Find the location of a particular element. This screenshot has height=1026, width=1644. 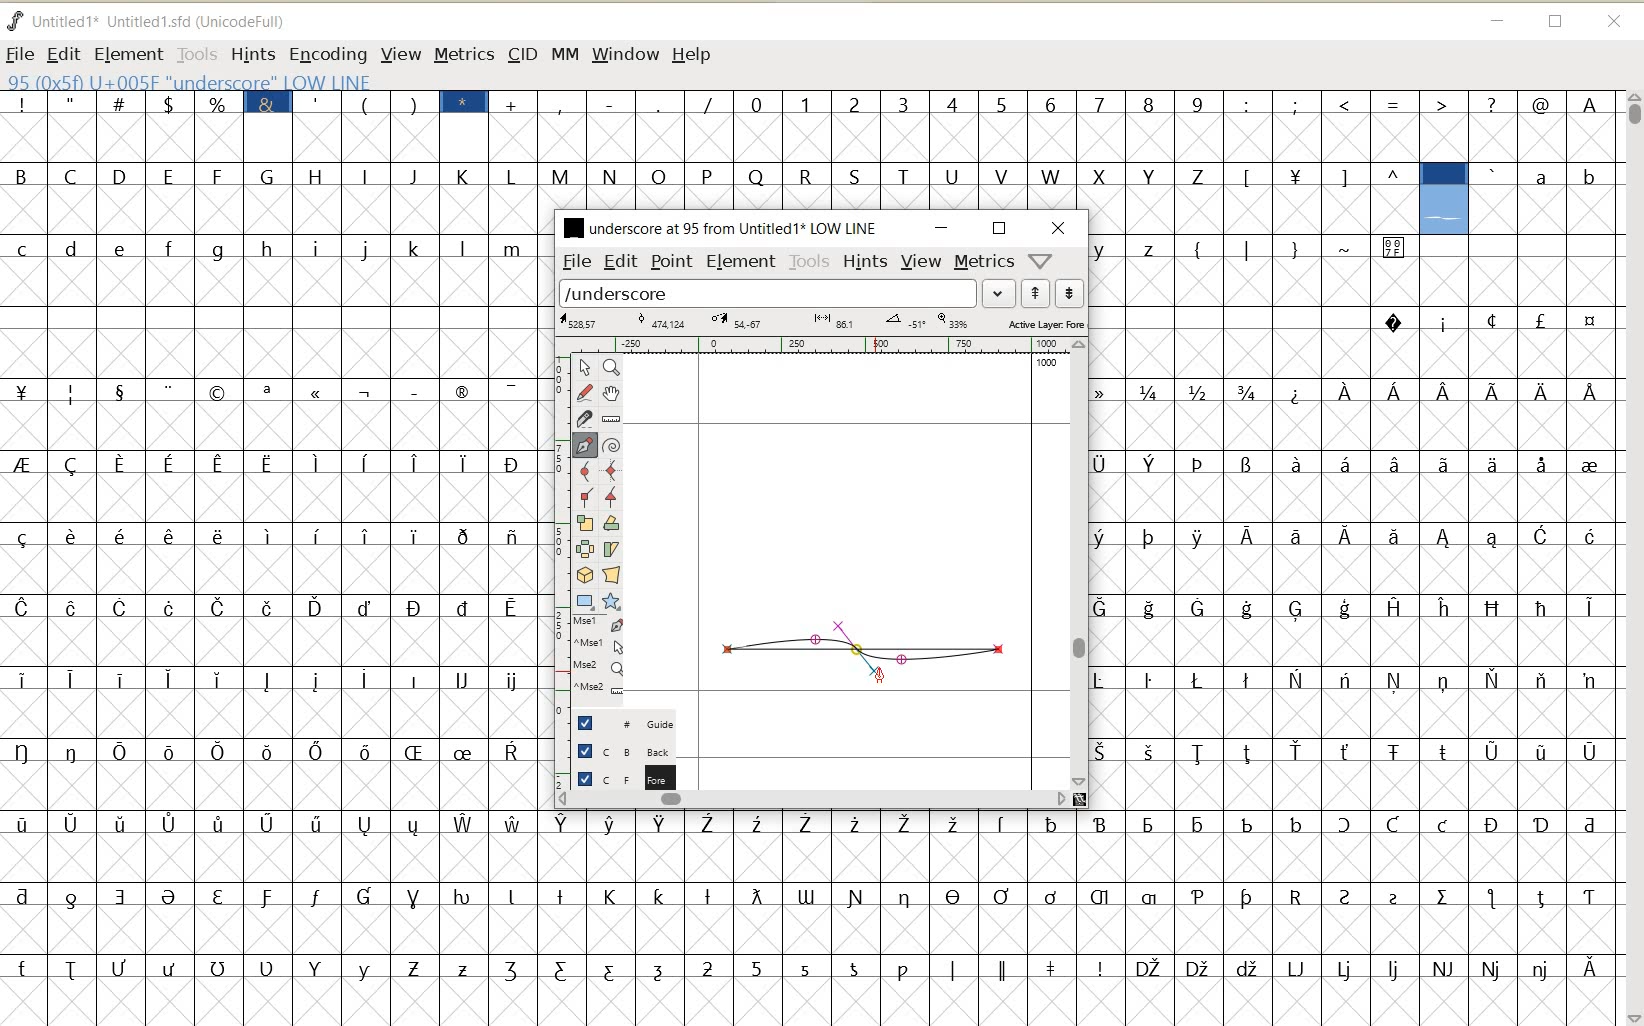

add a curve point always either horizontal or vertical is located at coordinates (612, 469).